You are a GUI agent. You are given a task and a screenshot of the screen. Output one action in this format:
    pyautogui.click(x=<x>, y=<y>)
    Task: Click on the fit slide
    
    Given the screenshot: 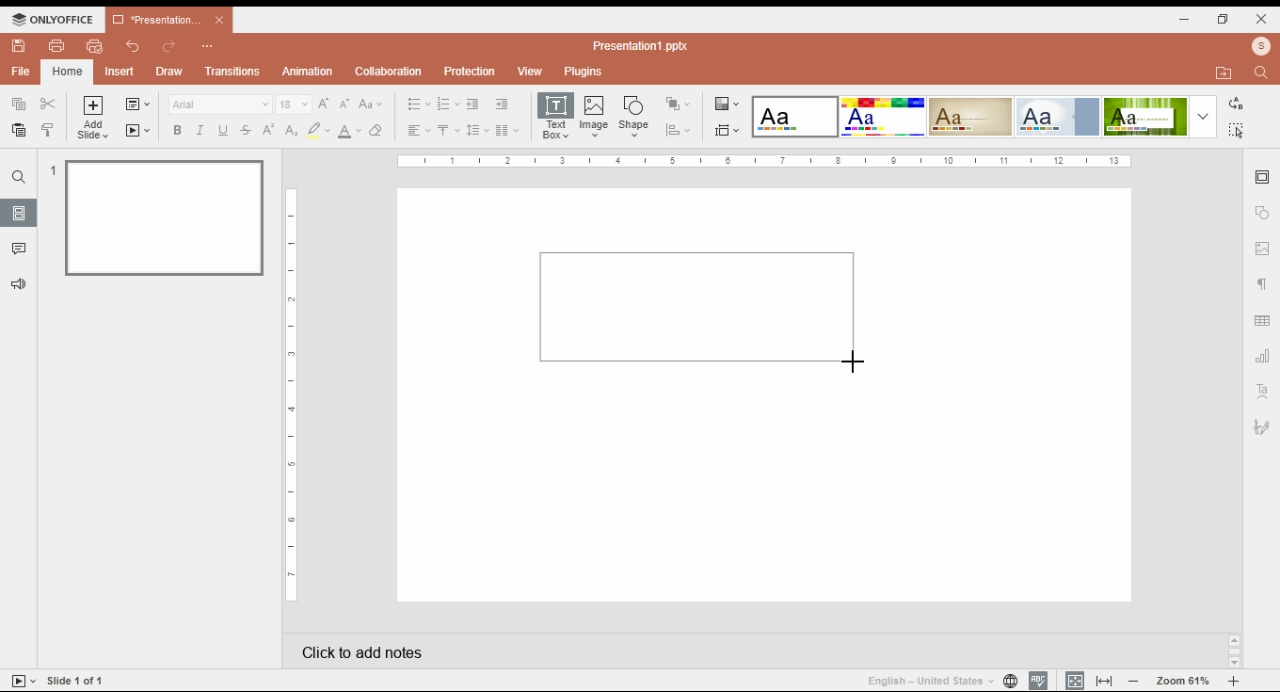 What is the action you would take?
    pyautogui.click(x=1072, y=680)
    